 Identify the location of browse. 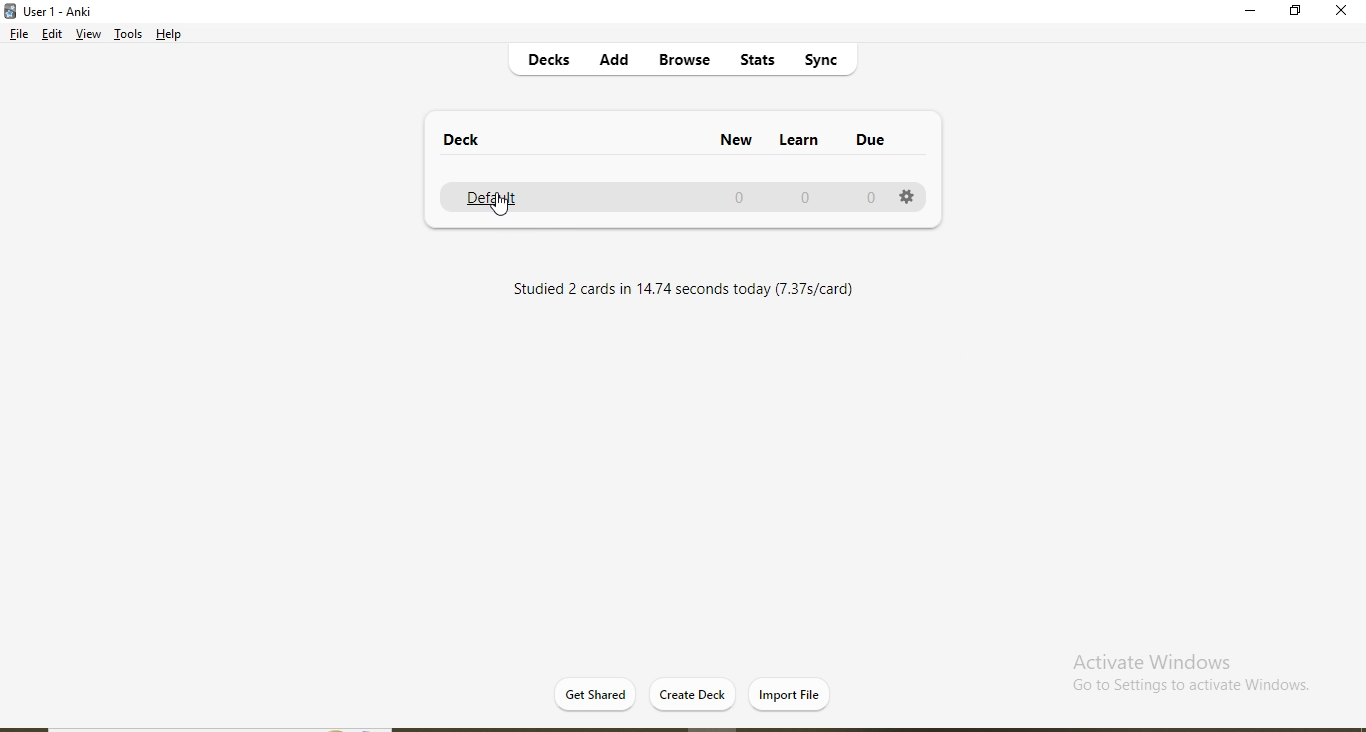
(682, 61).